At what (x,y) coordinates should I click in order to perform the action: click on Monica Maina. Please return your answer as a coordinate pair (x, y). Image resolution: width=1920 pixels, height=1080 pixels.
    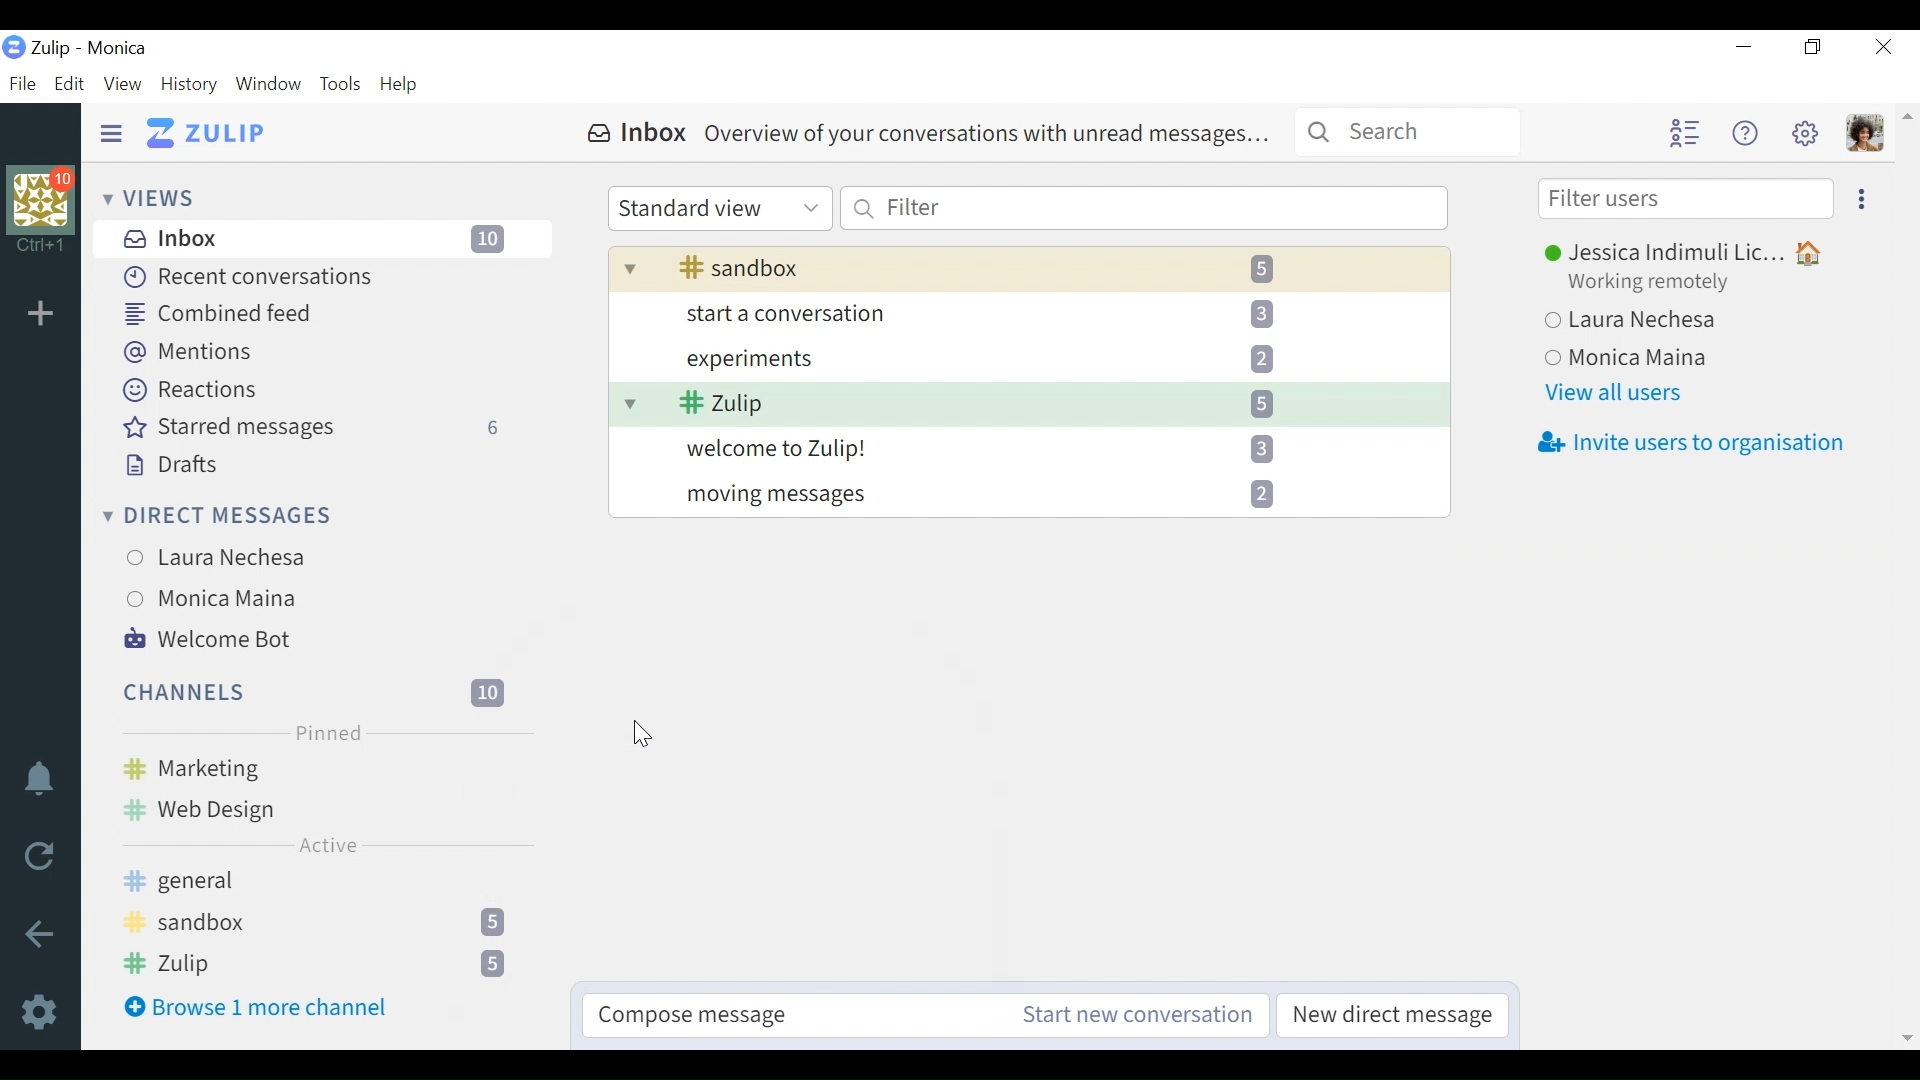
    Looking at the image, I should click on (308, 597).